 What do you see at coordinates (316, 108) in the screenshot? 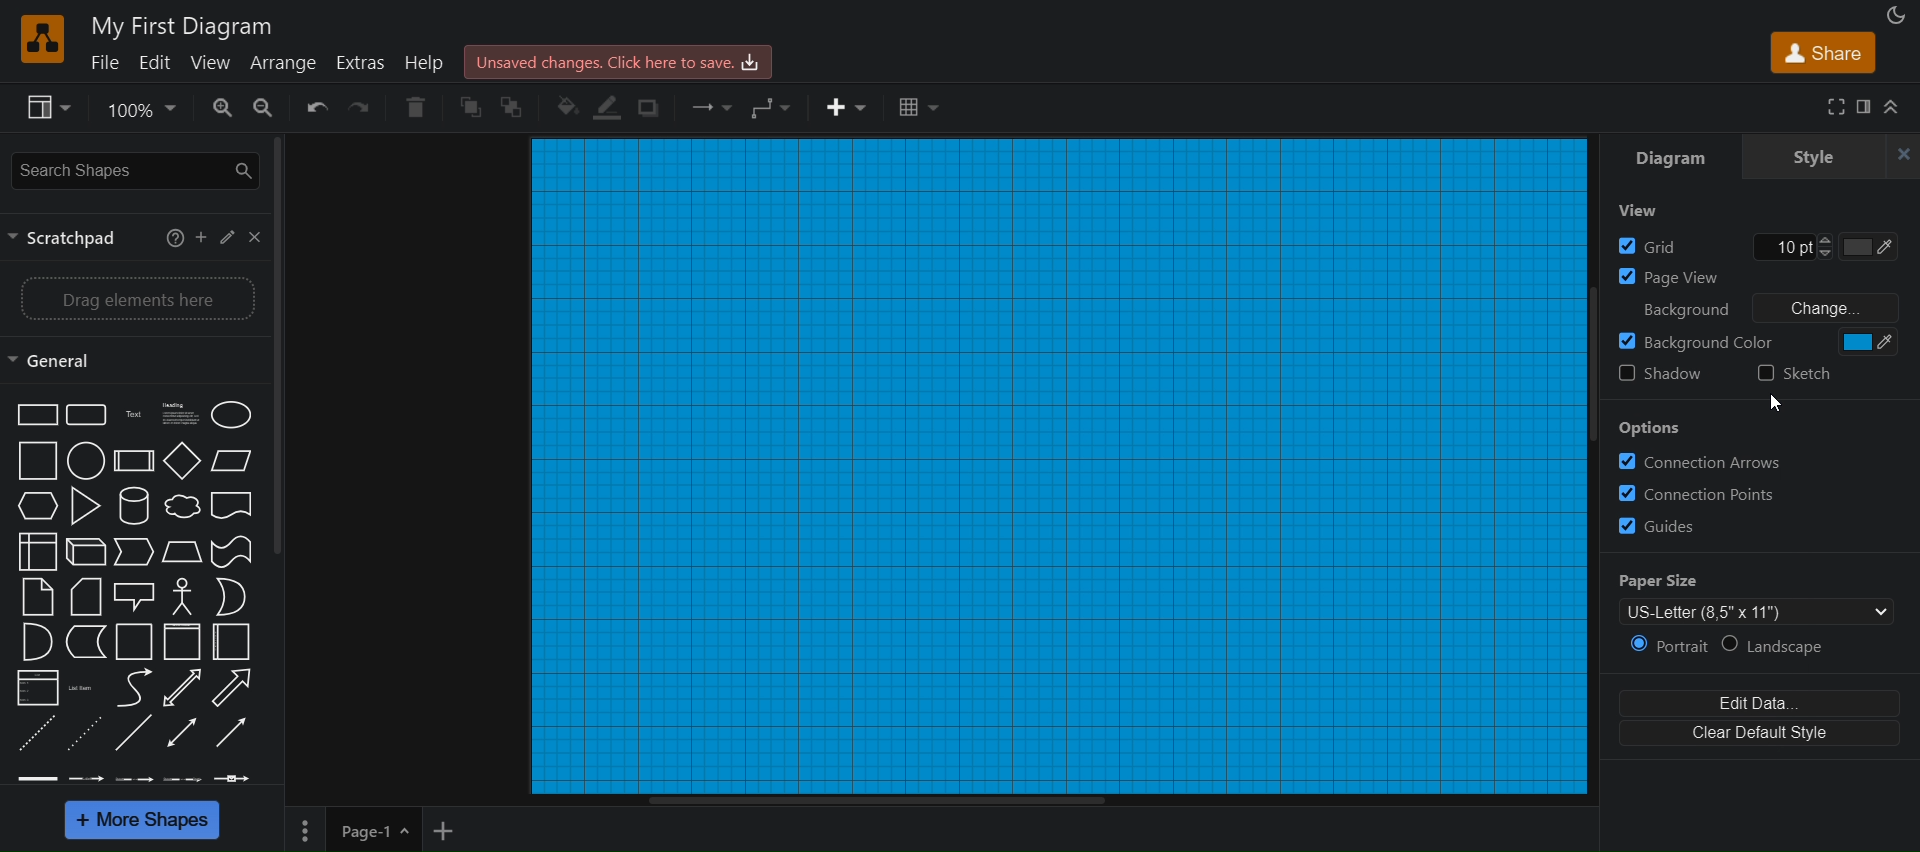
I see `undo` at bounding box center [316, 108].